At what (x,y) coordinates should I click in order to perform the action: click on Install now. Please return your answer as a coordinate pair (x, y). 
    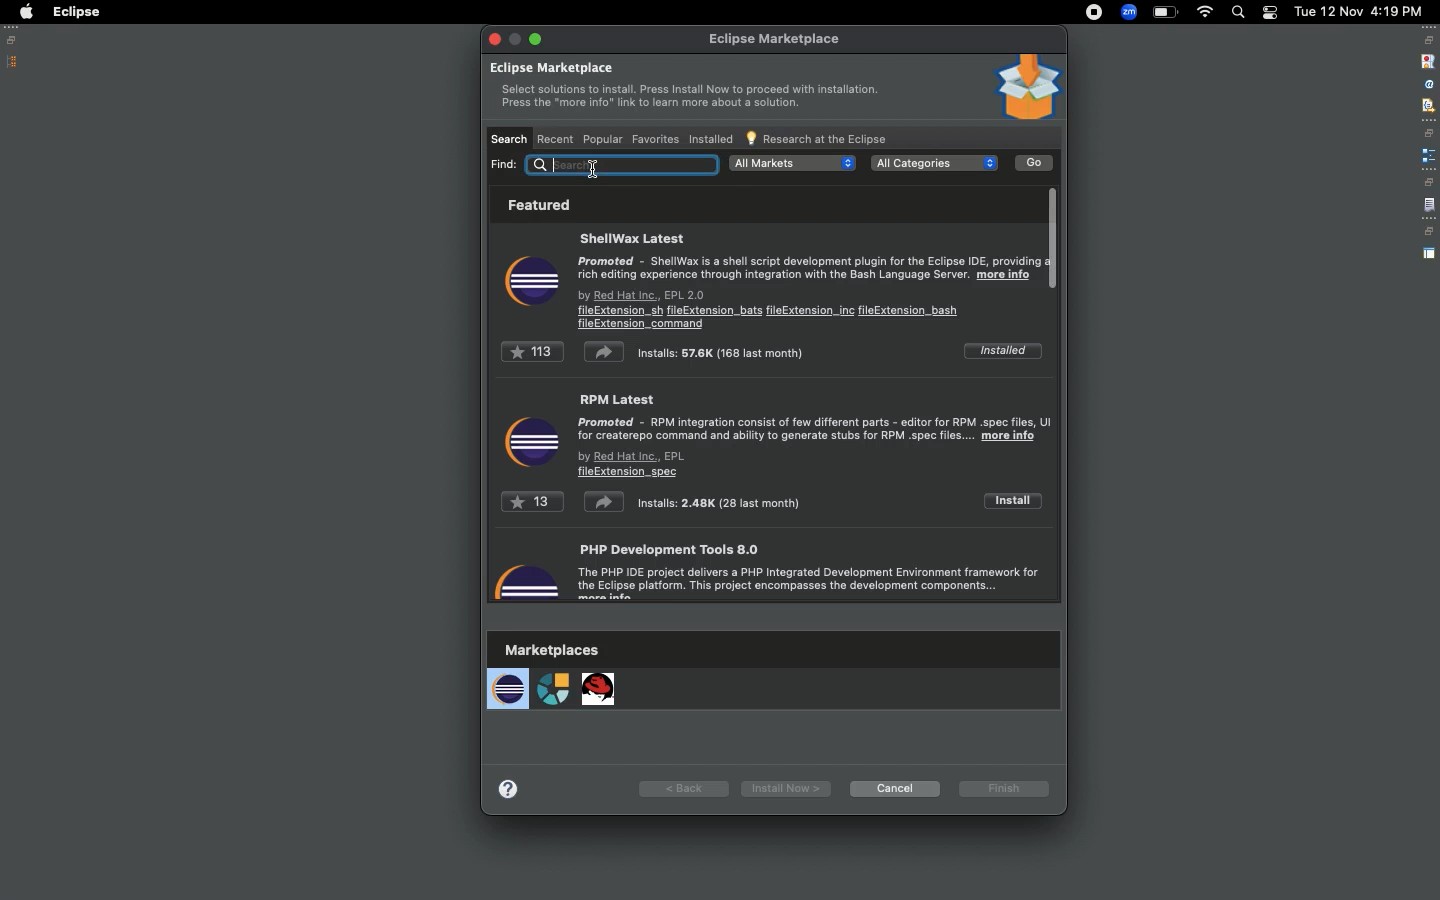
    Looking at the image, I should click on (782, 788).